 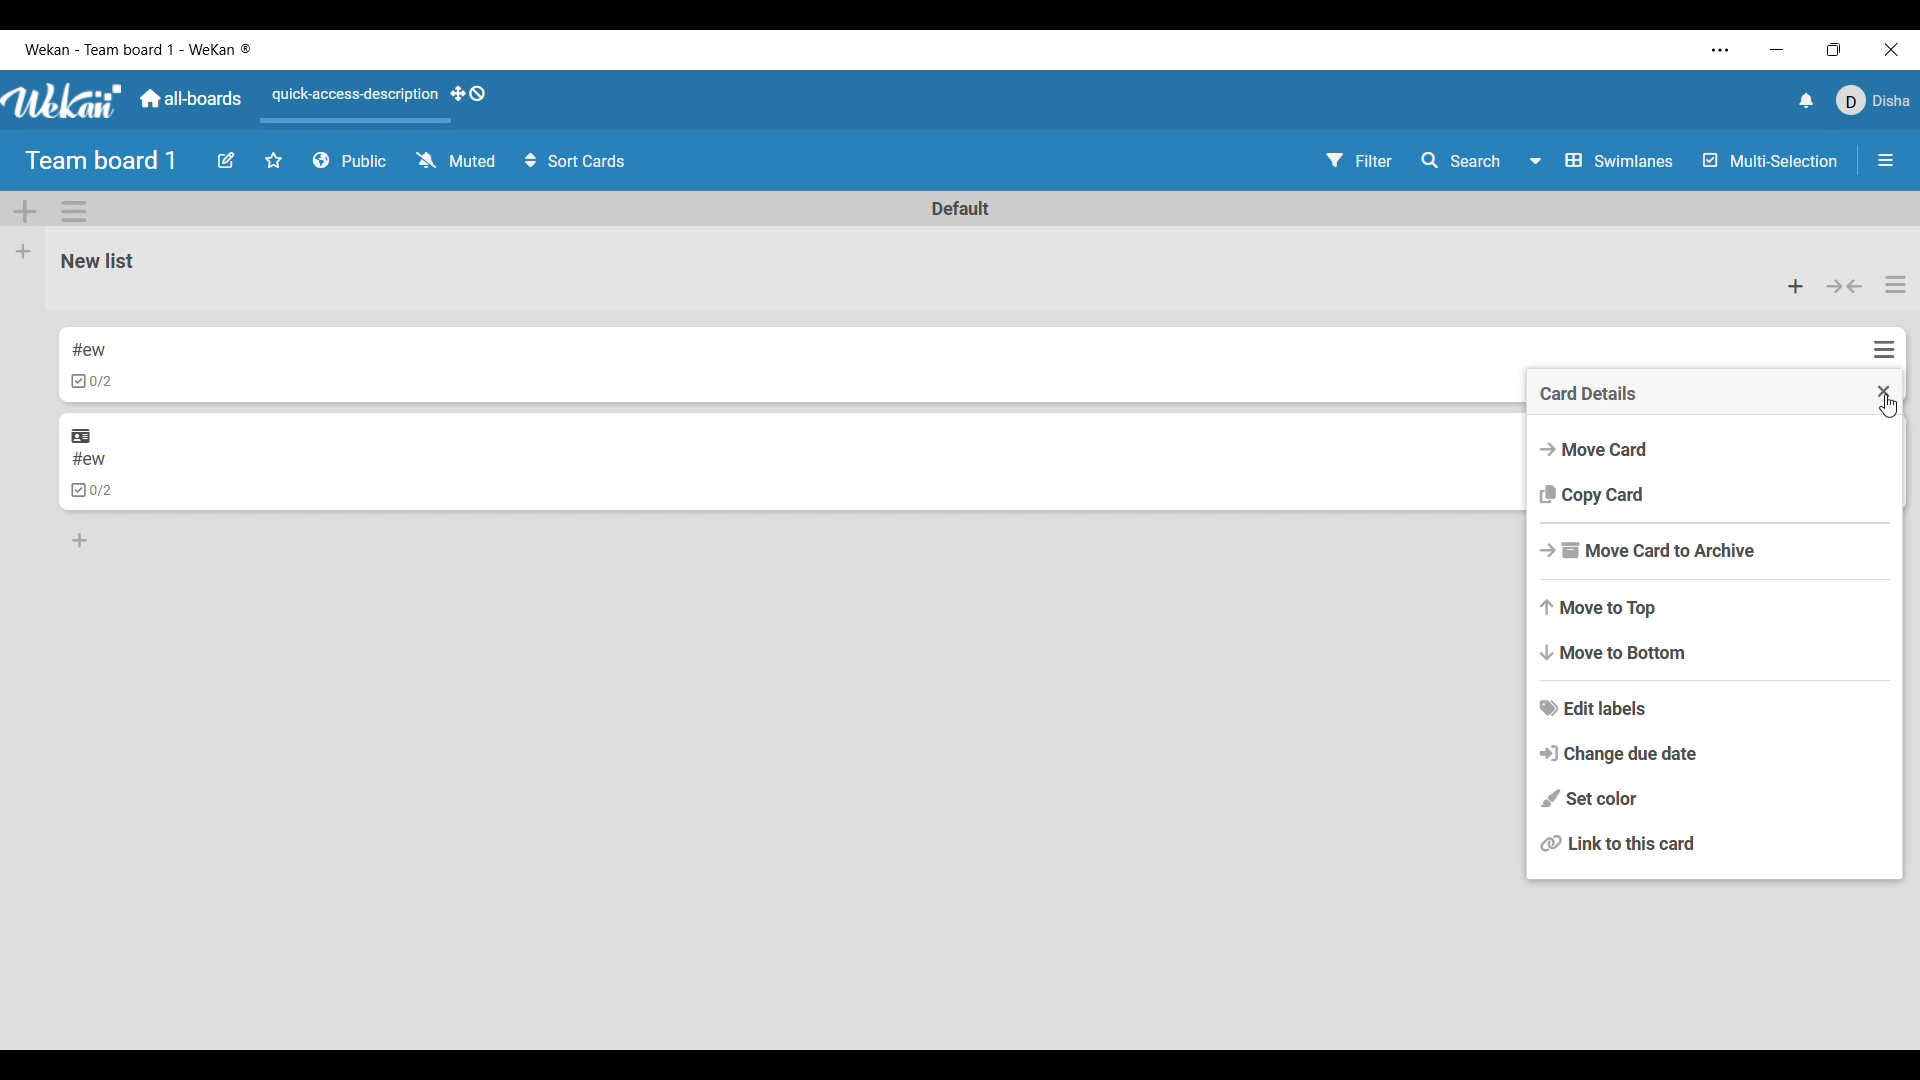 What do you see at coordinates (1588, 393) in the screenshot?
I see `Menu title` at bounding box center [1588, 393].